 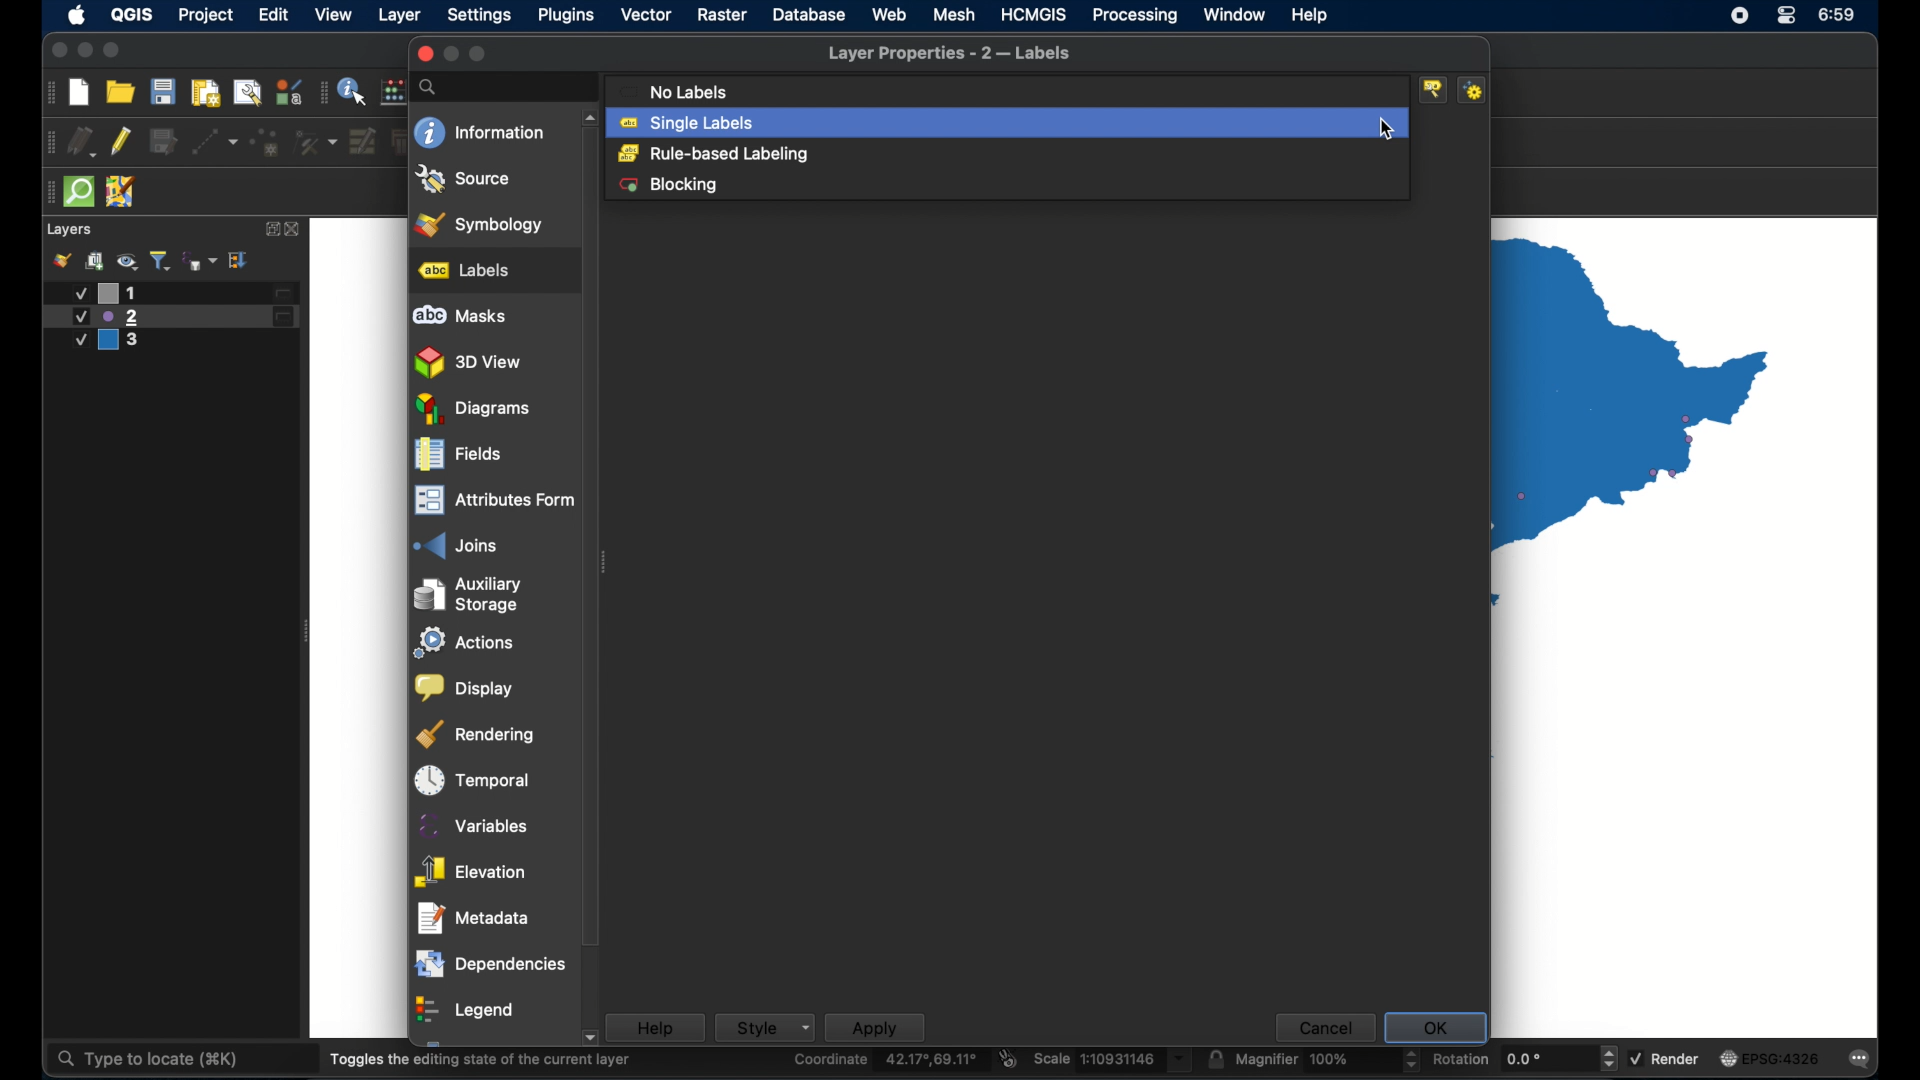 I want to click on scroll down arrow, so click(x=588, y=1039).